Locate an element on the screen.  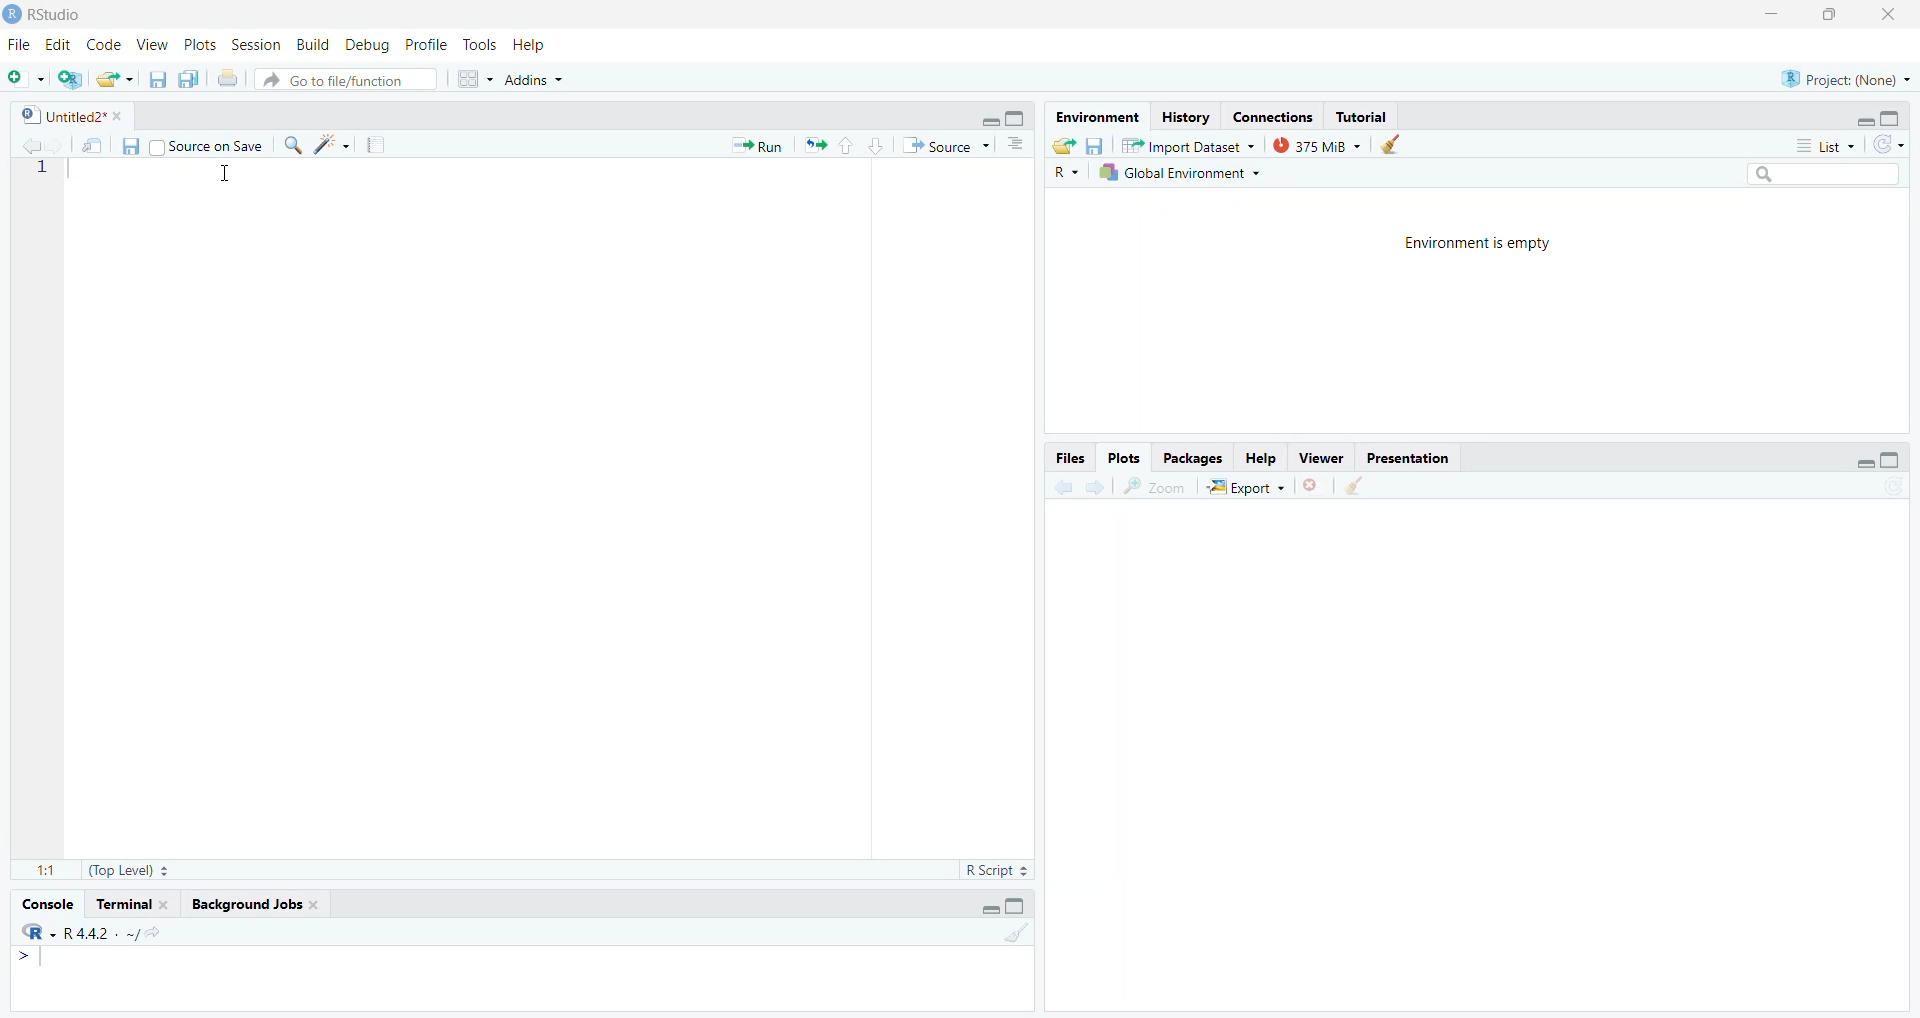
workspace pane is located at coordinates (476, 76).